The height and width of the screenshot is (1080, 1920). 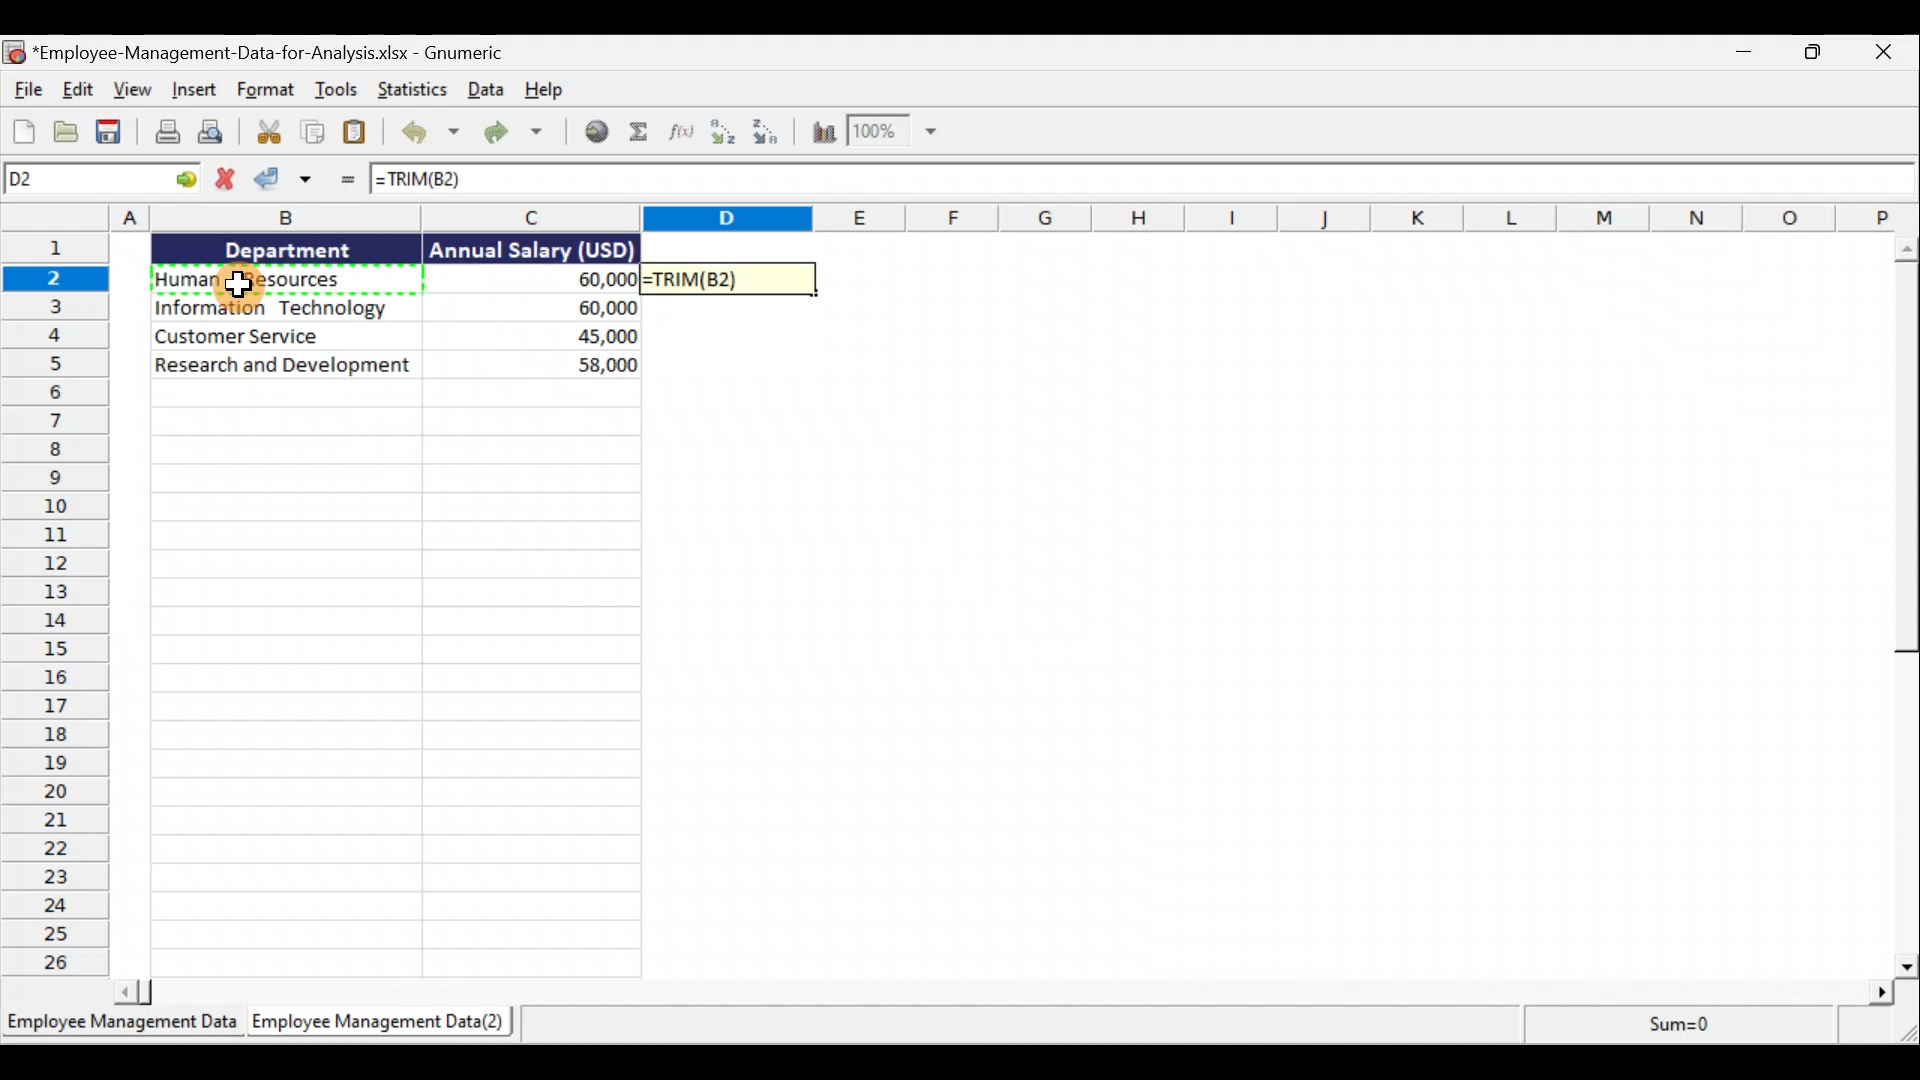 I want to click on Tools, so click(x=340, y=90).